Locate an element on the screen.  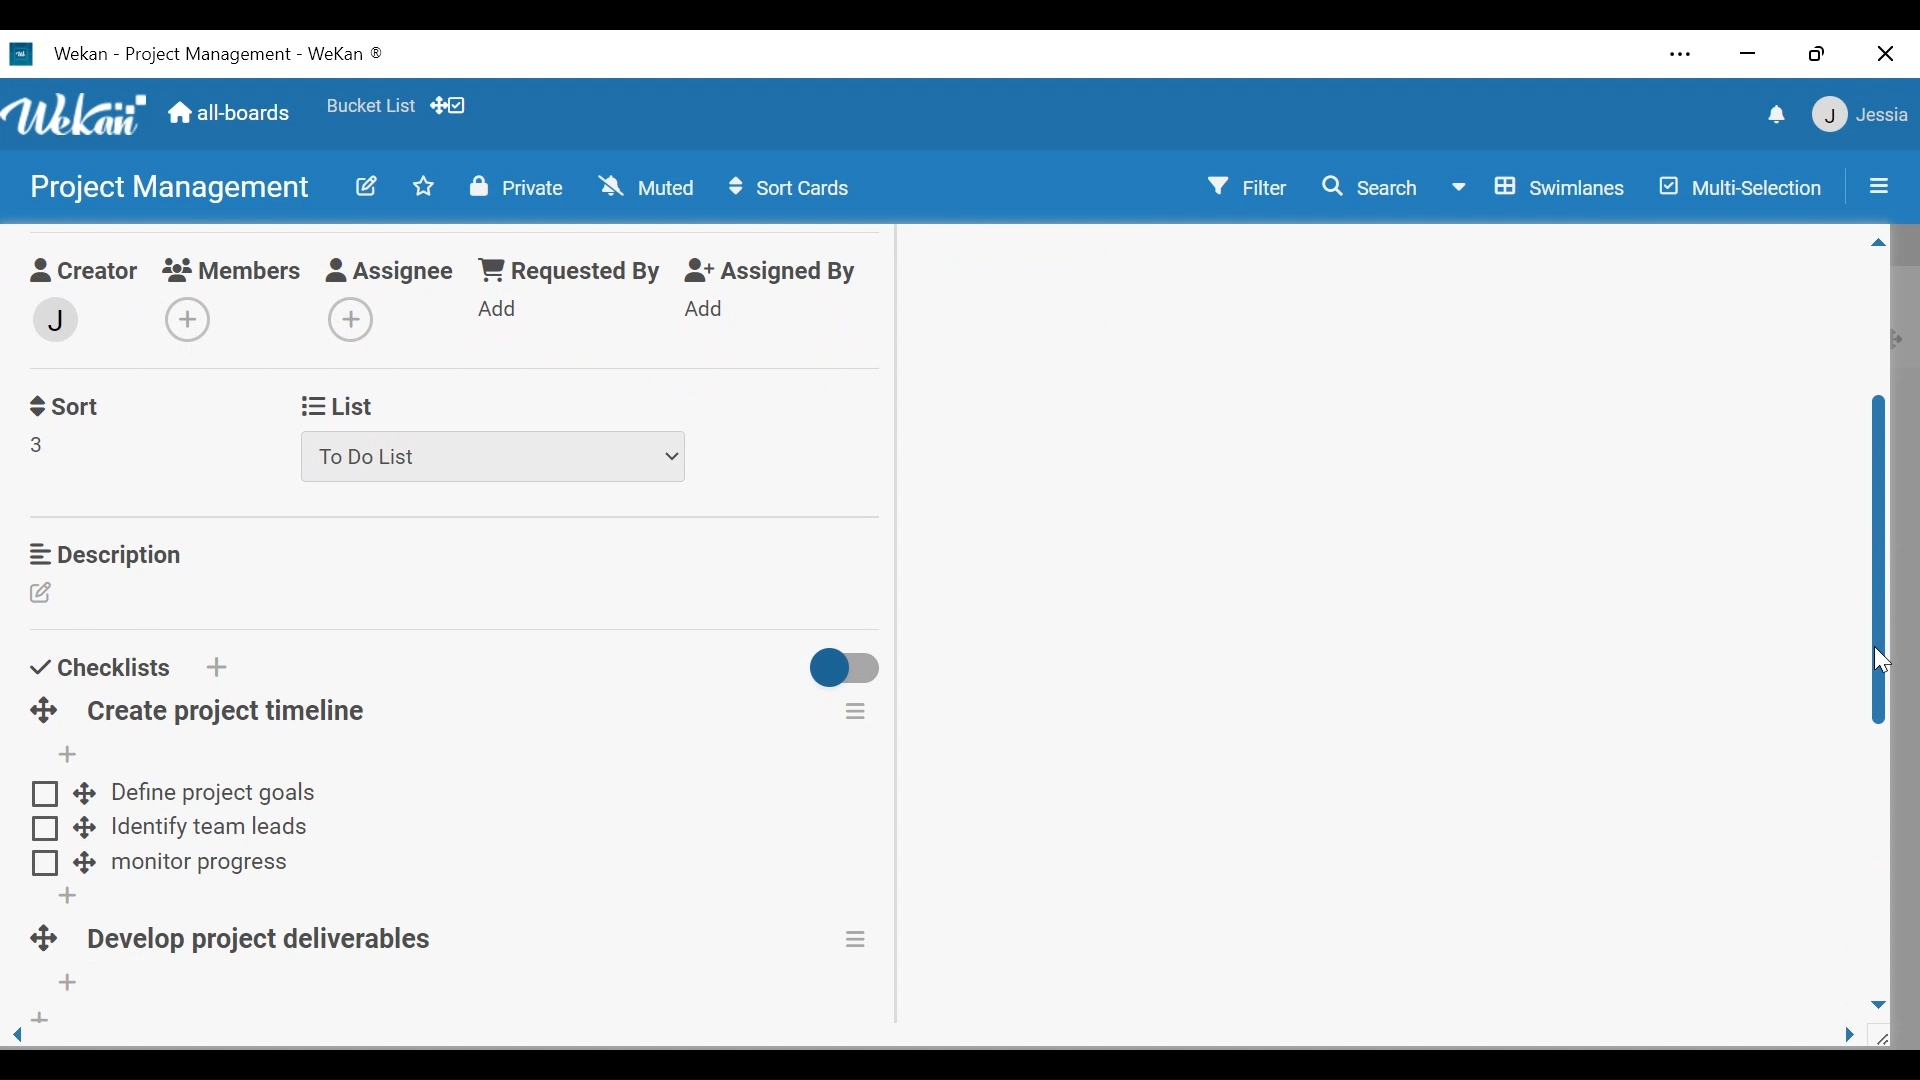
add is located at coordinates (37, 1020).